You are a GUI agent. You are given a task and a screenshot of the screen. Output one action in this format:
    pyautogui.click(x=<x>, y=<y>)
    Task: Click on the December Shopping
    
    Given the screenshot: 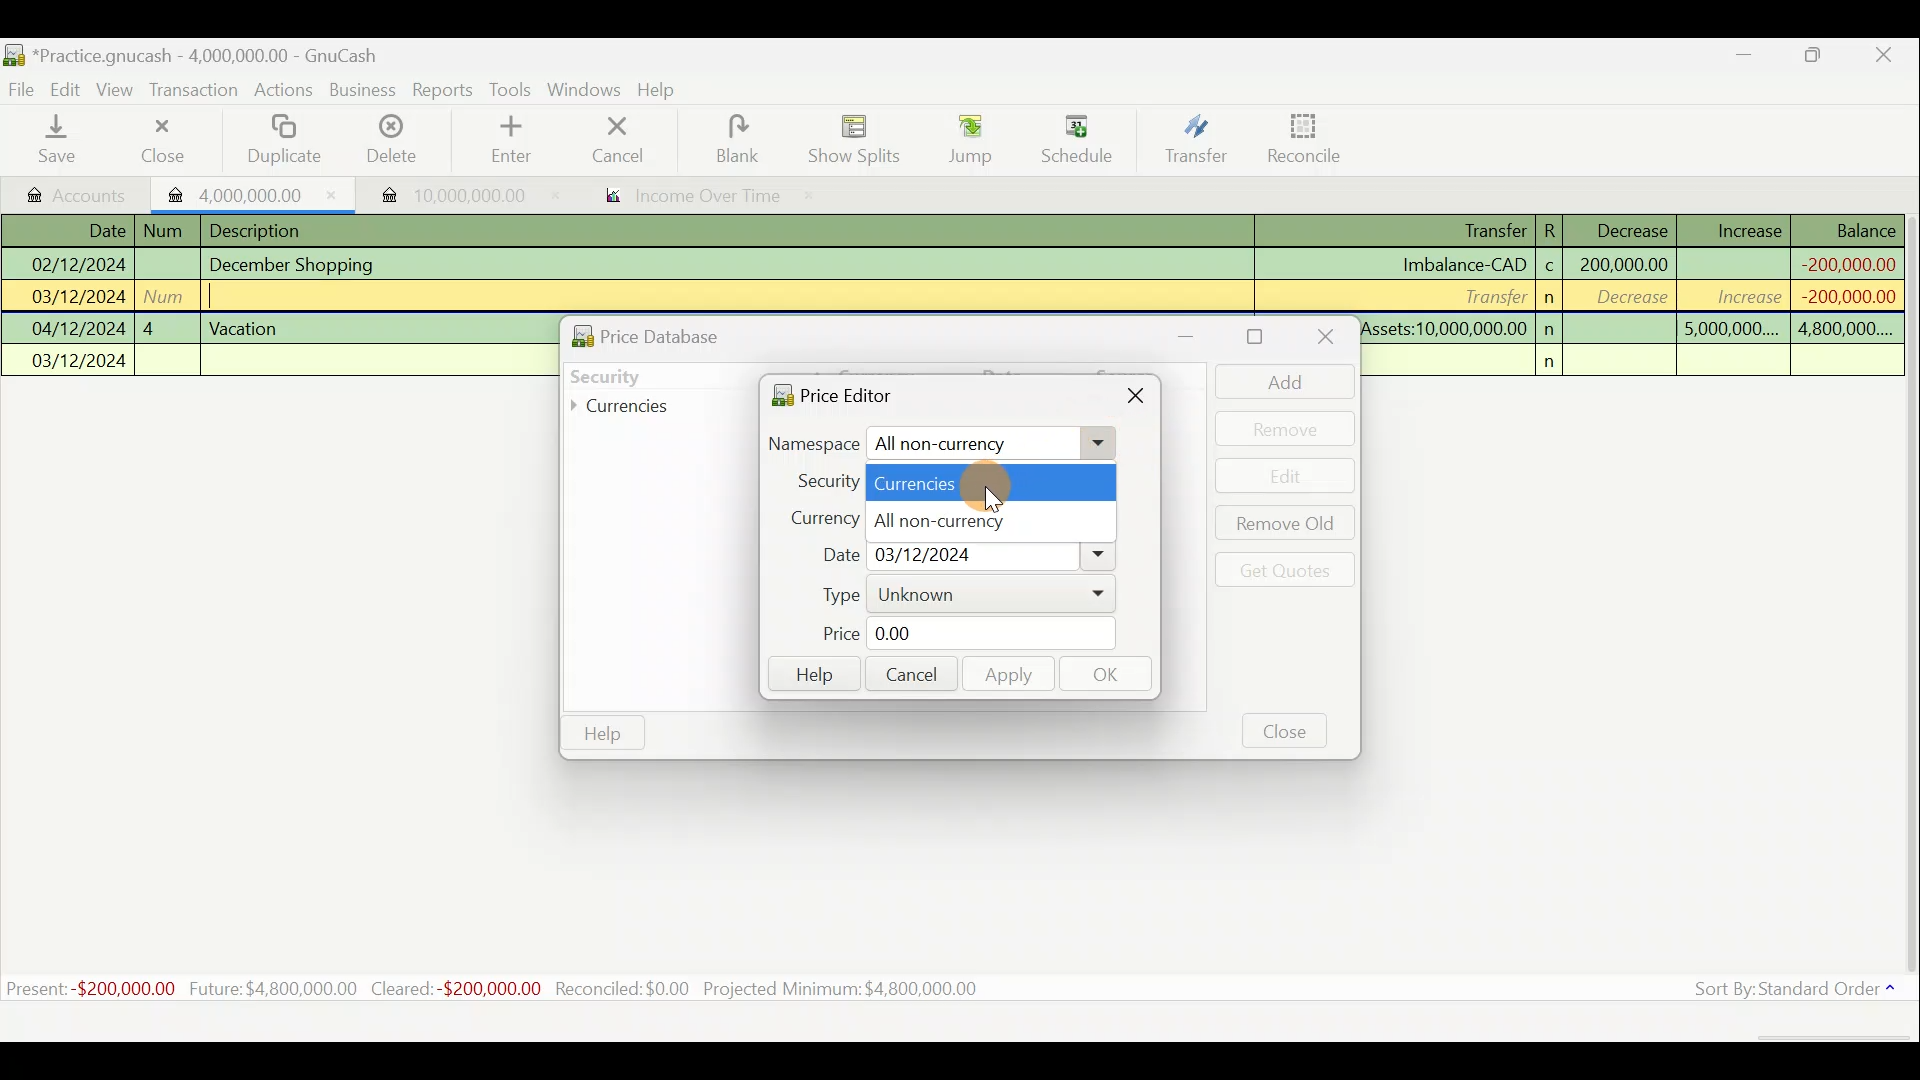 What is the action you would take?
    pyautogui.click(x=301, y=265)
    